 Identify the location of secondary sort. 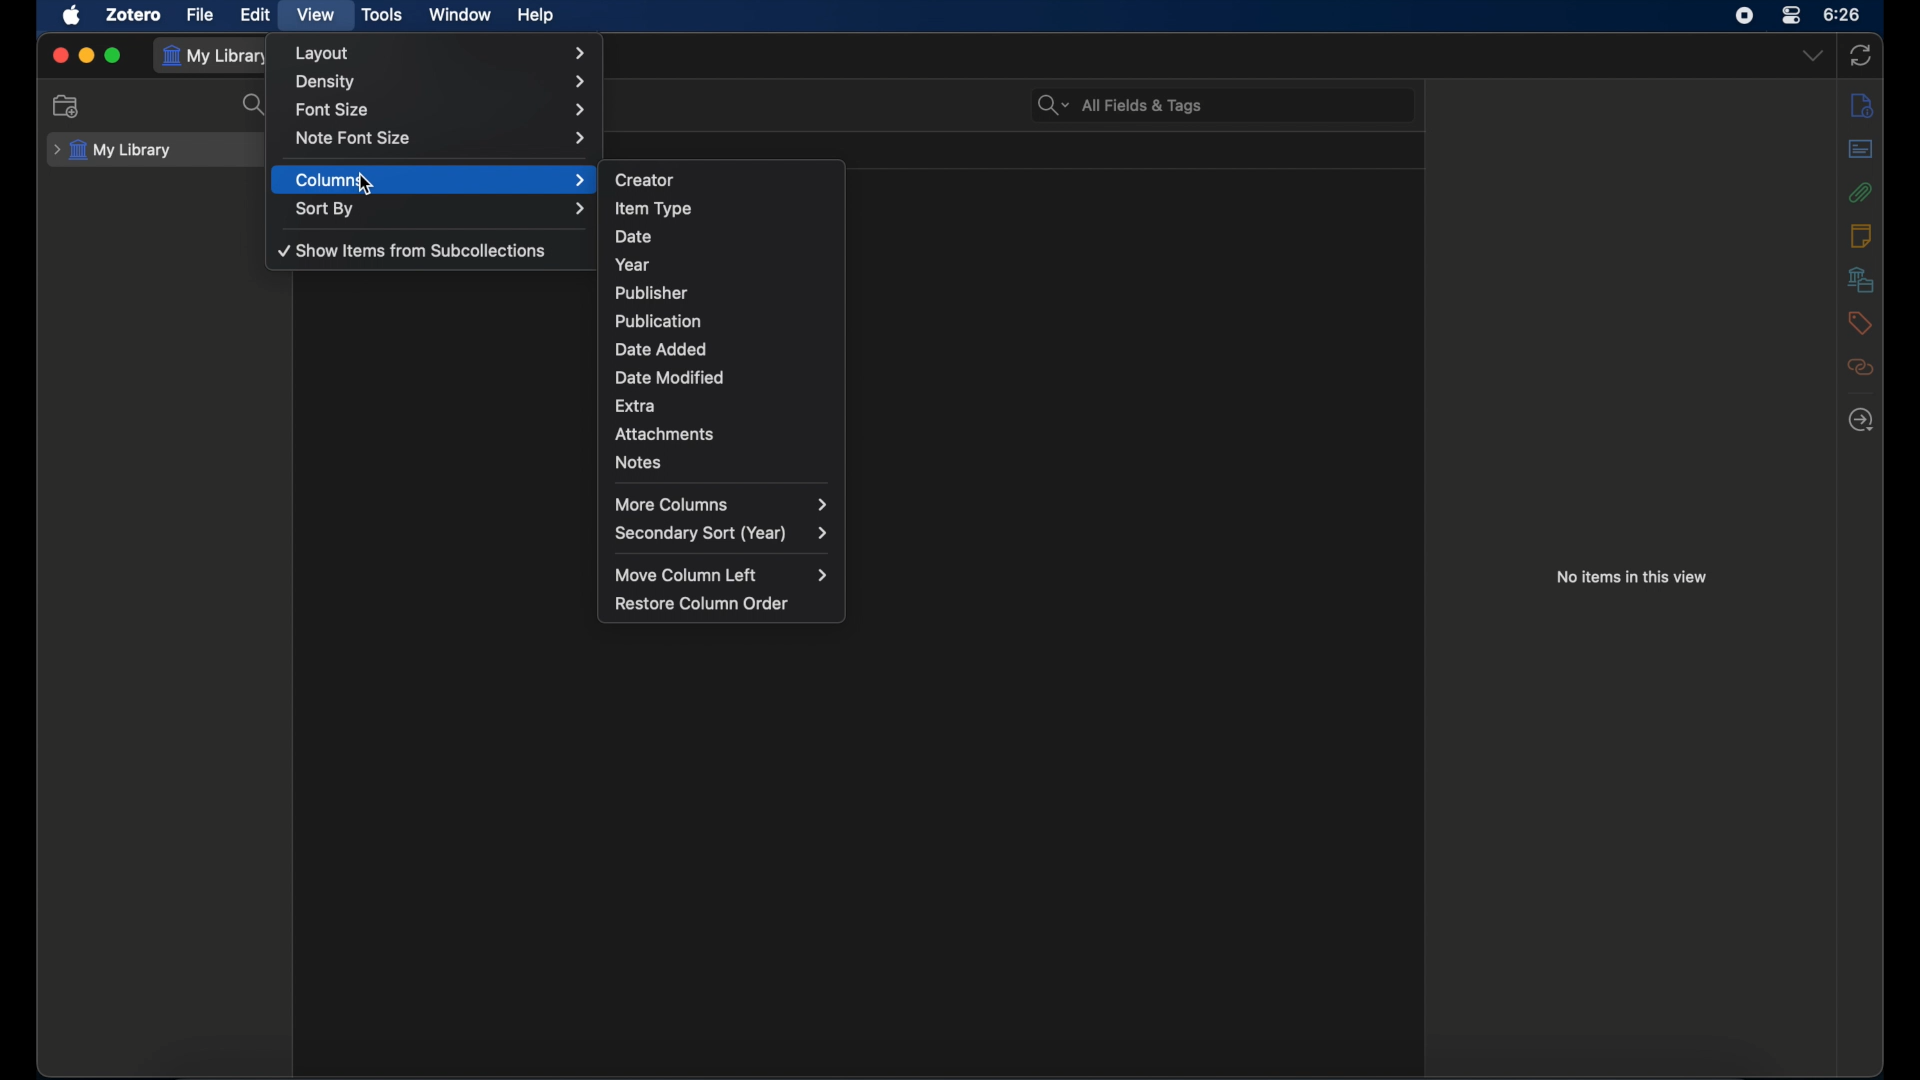
(721, 534).